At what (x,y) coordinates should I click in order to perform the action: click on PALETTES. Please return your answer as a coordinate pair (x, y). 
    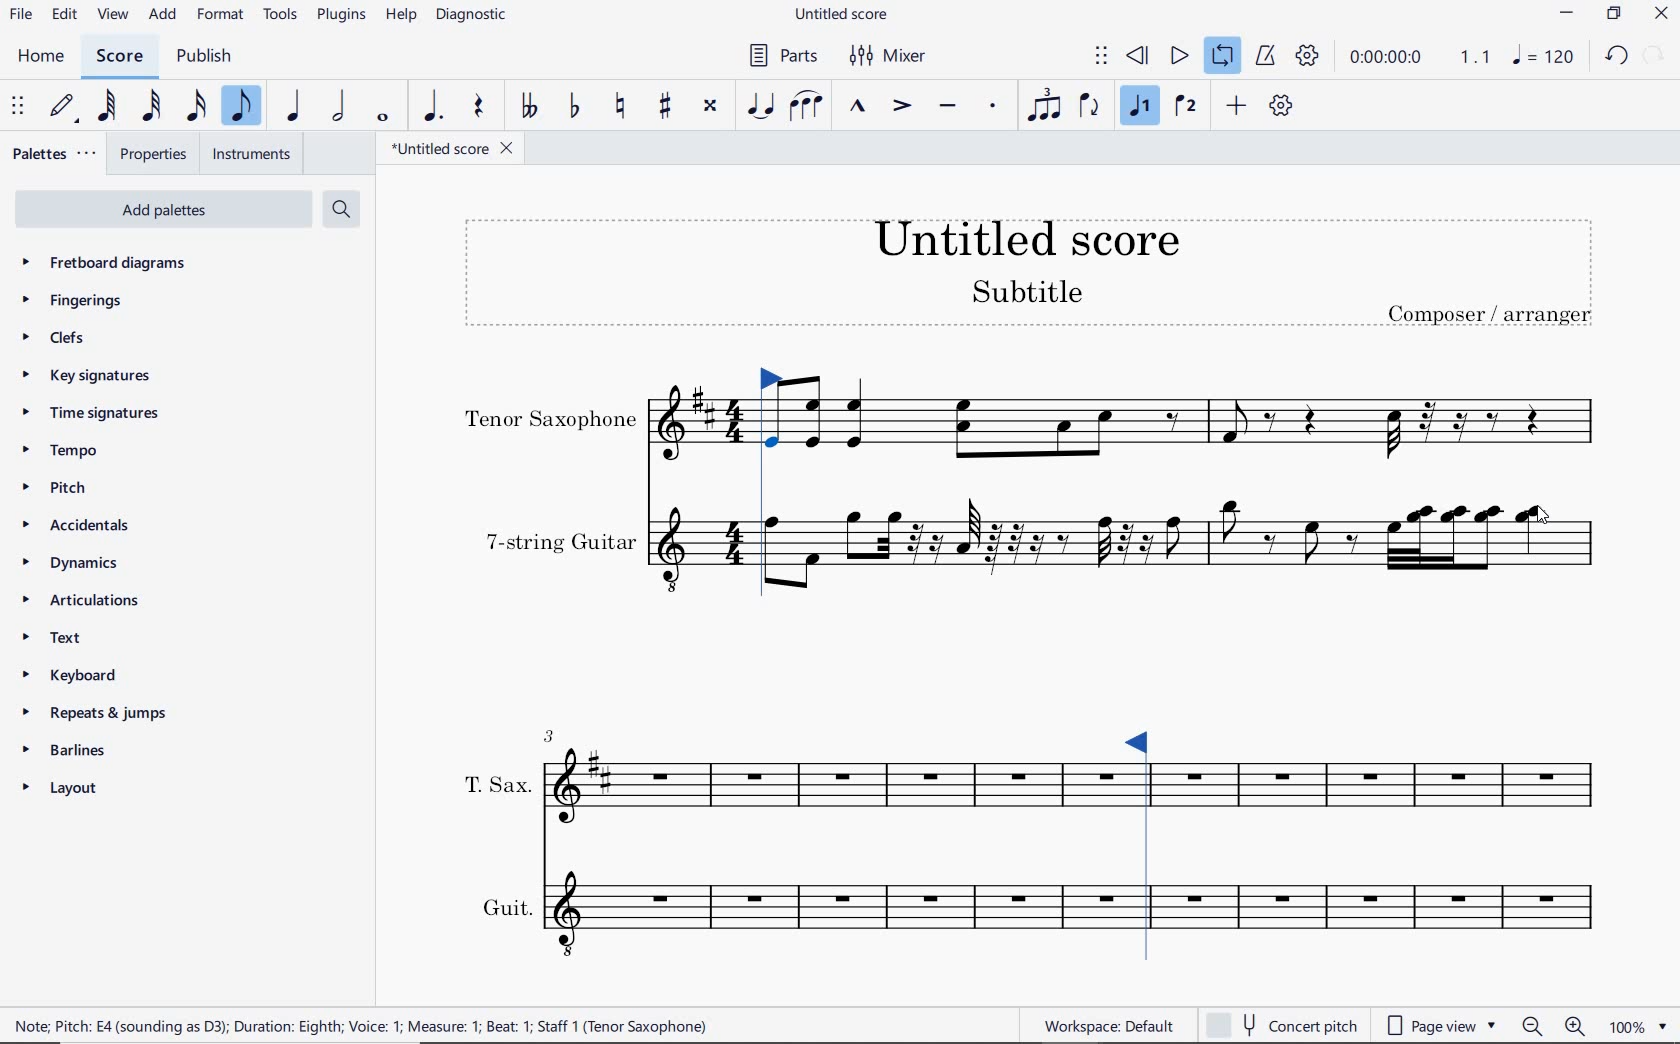
    Looking at the image, I should click on (53, 152).